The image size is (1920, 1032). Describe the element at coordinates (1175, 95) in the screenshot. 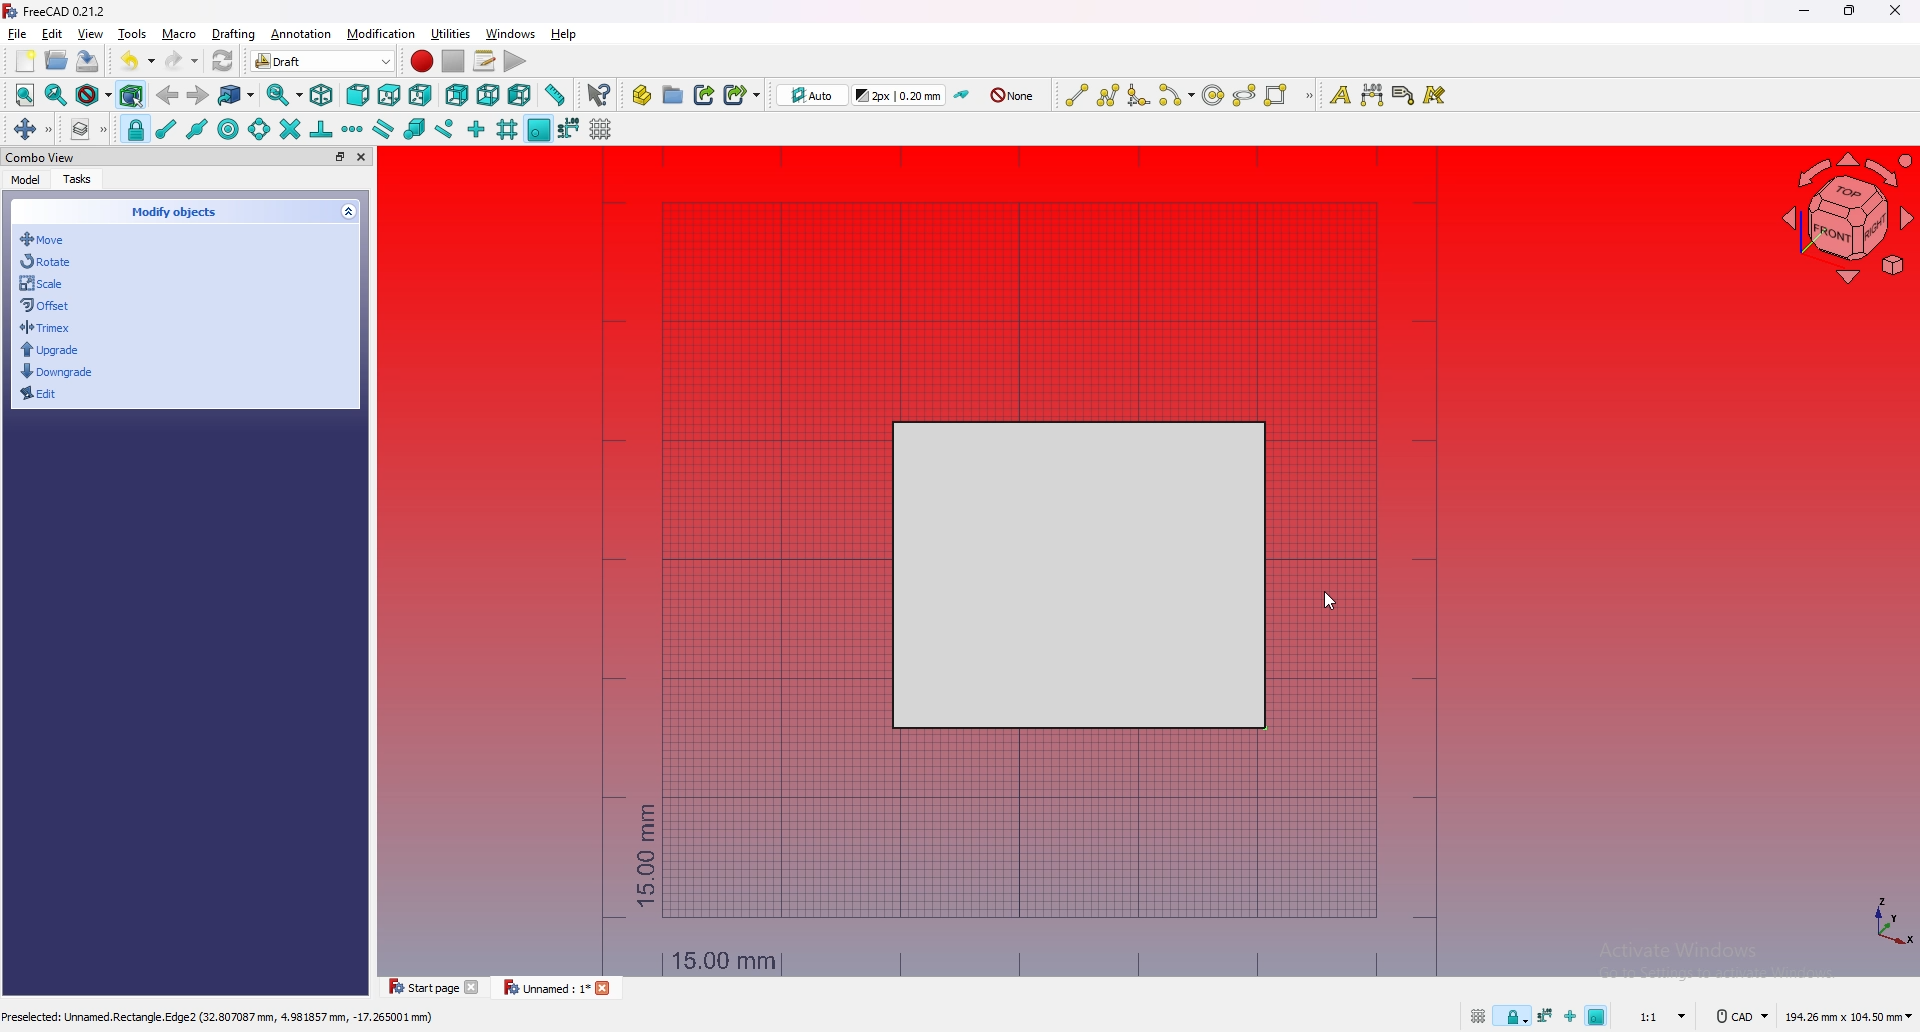

I see `arc tools` at that location.